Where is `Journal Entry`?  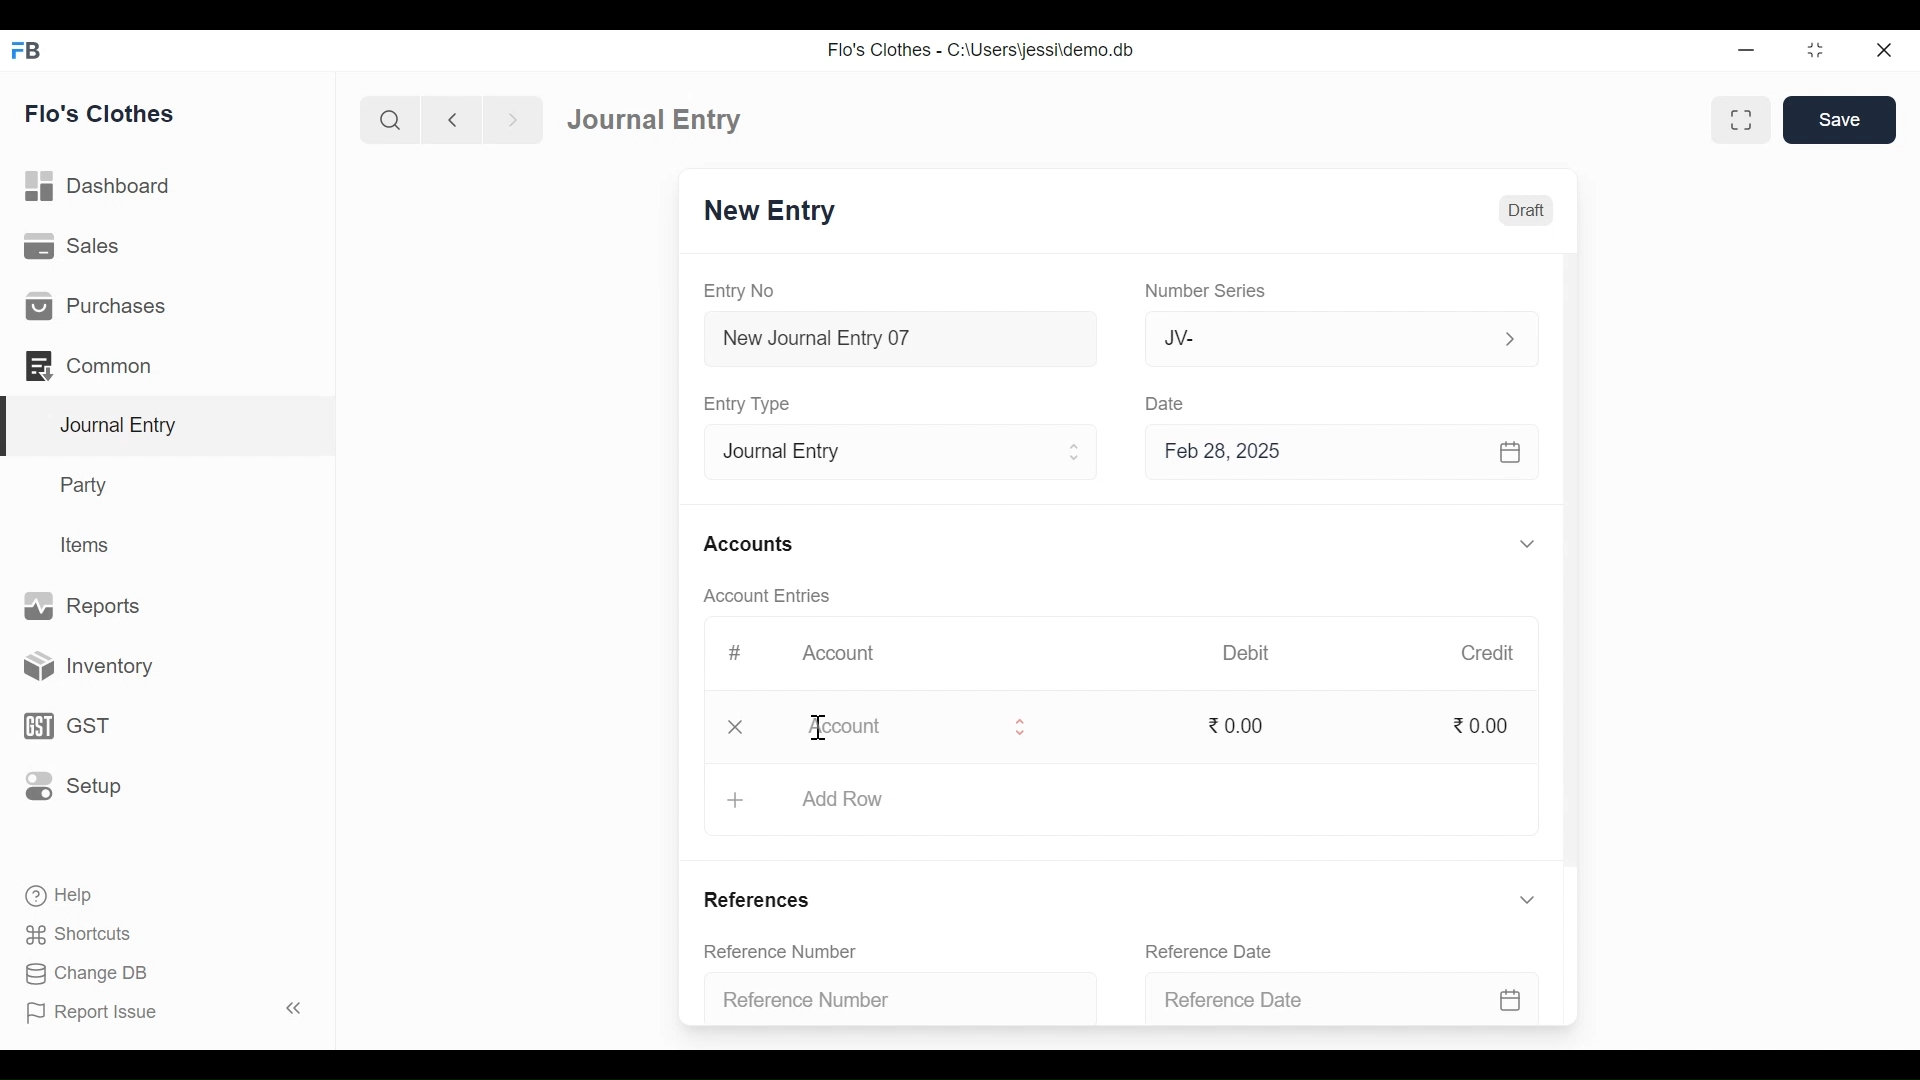
Journal Entry is located at coordinates (172, 427).